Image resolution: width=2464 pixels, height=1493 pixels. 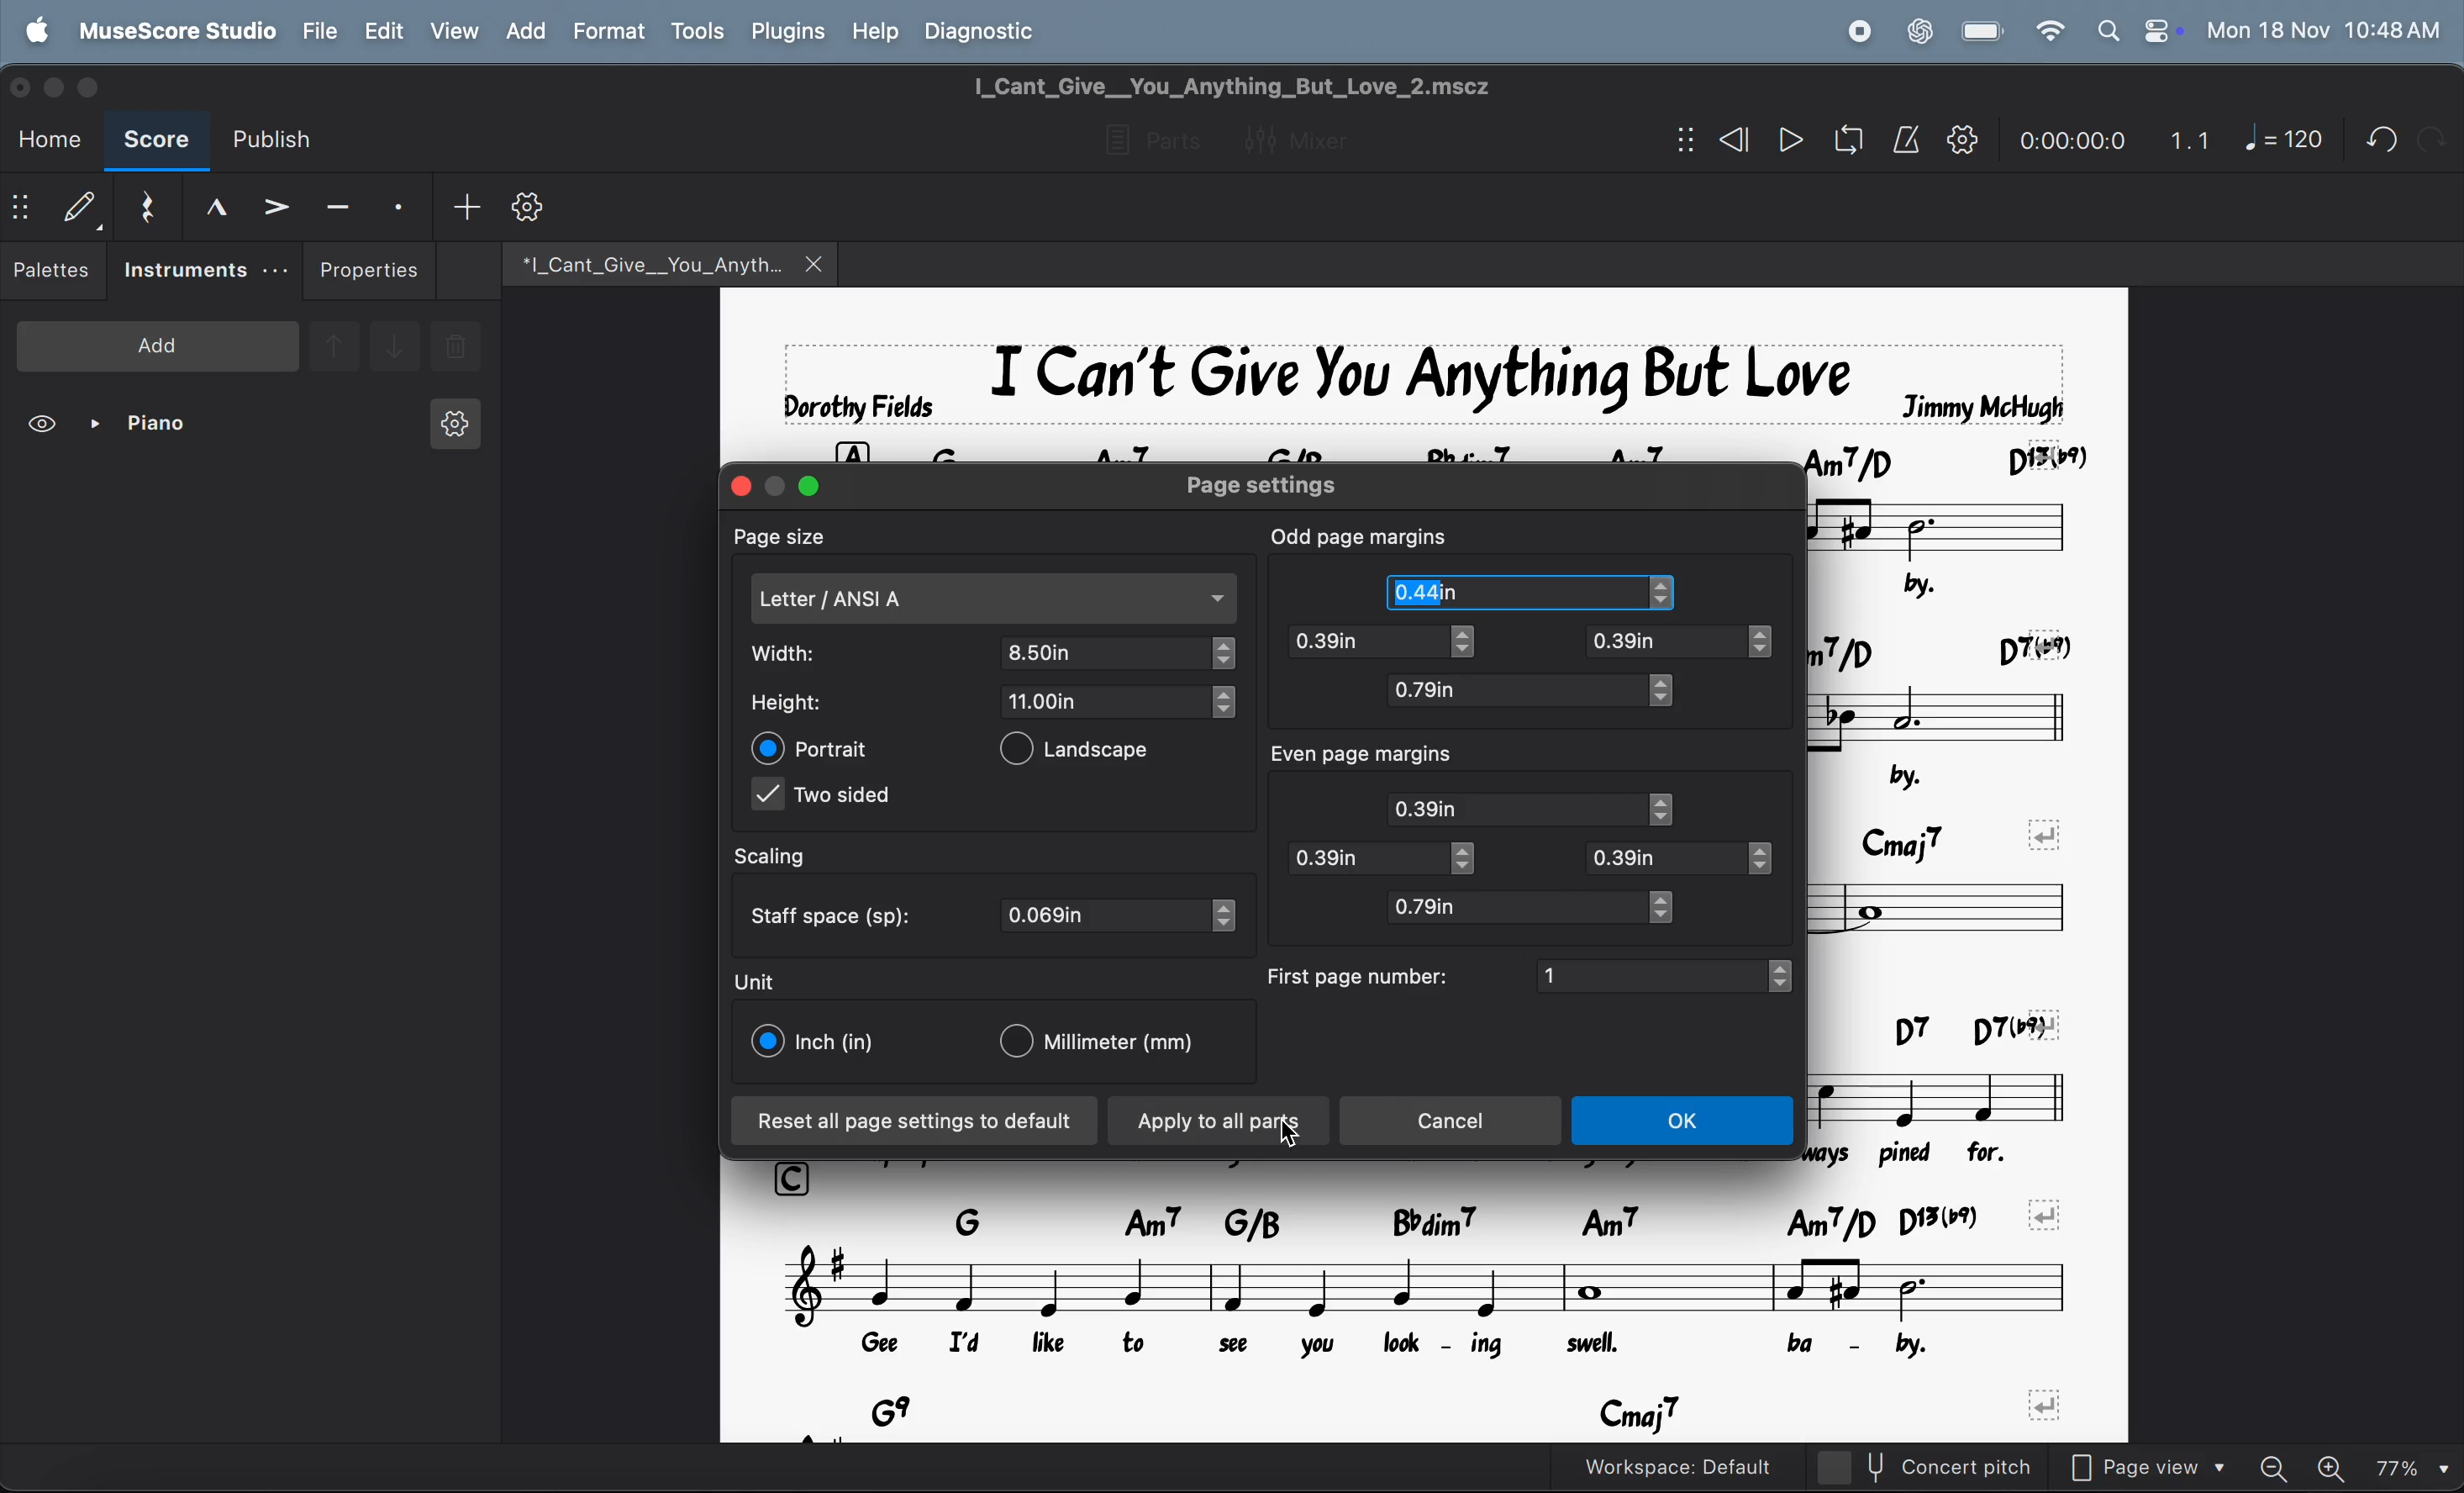 I want to click on 1, so click(x=1650, y=974).